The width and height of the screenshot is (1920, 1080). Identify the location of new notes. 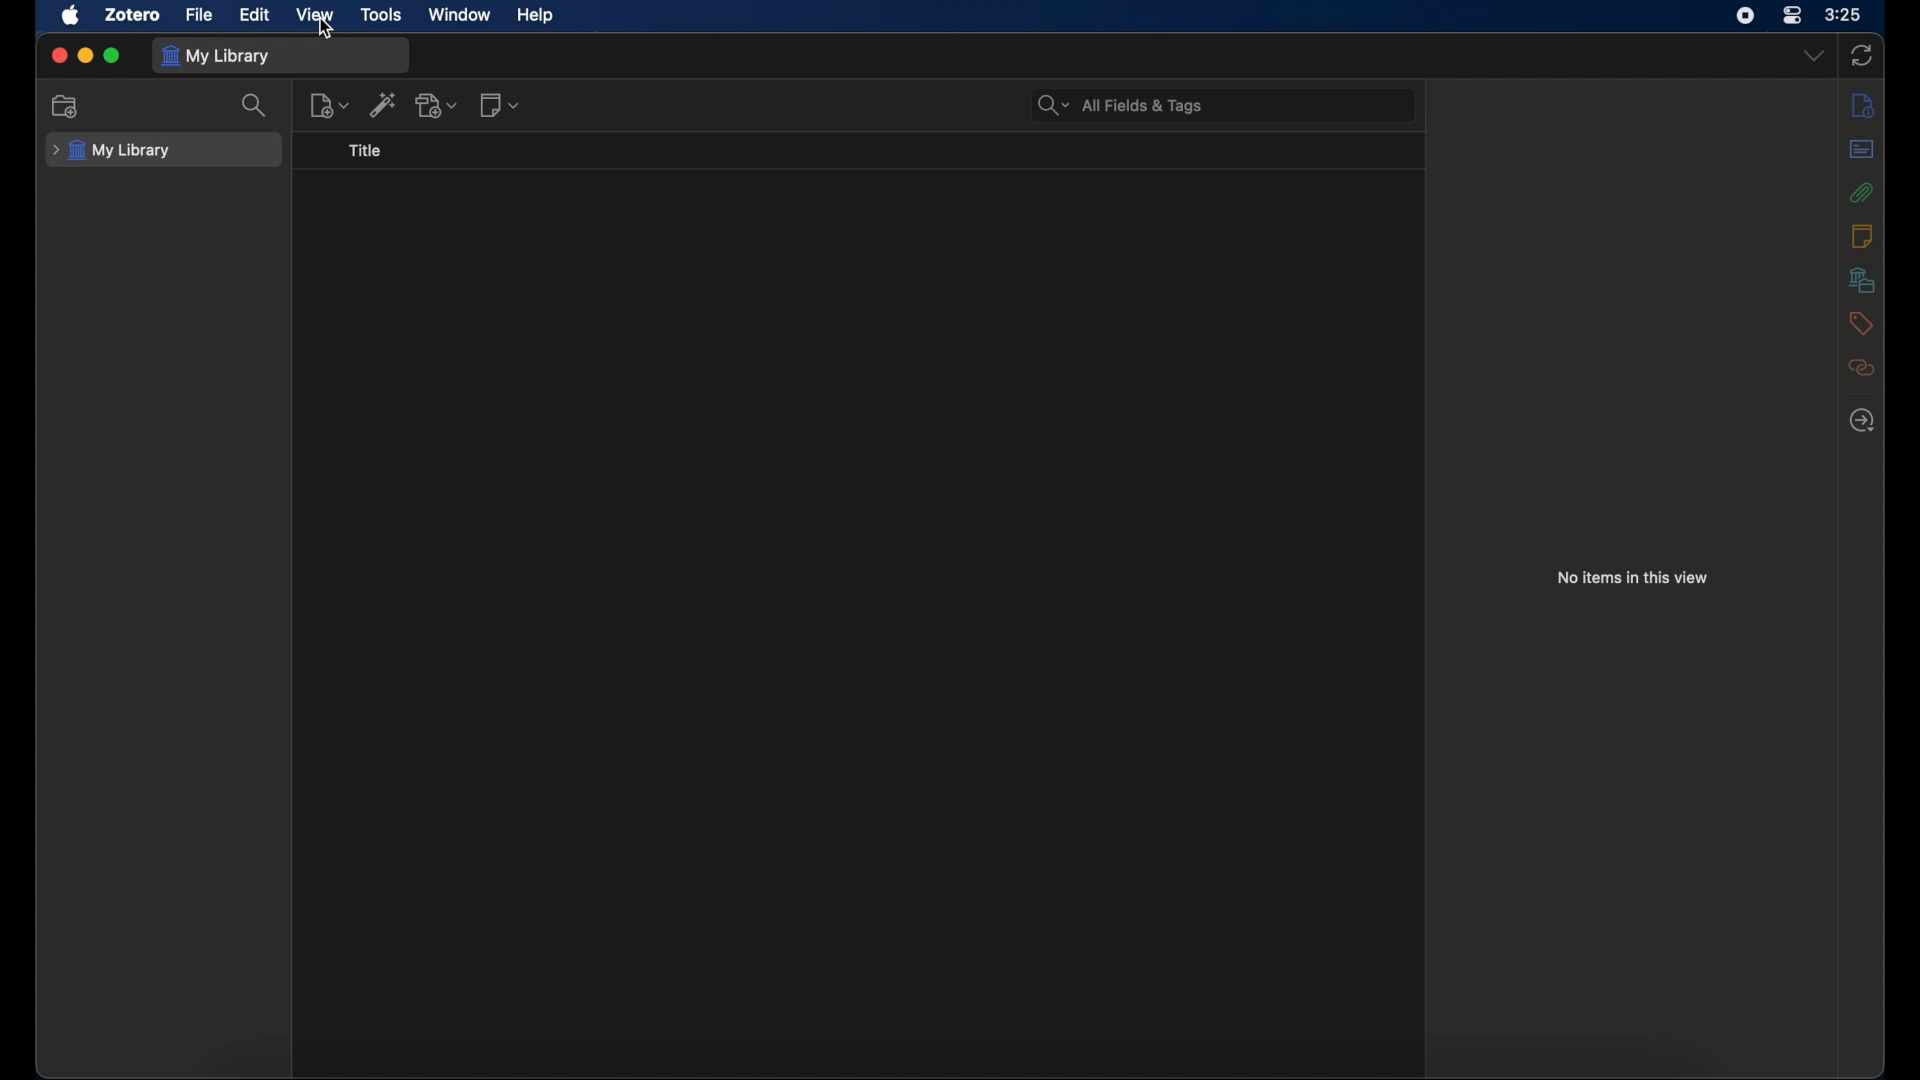
(499, 104).